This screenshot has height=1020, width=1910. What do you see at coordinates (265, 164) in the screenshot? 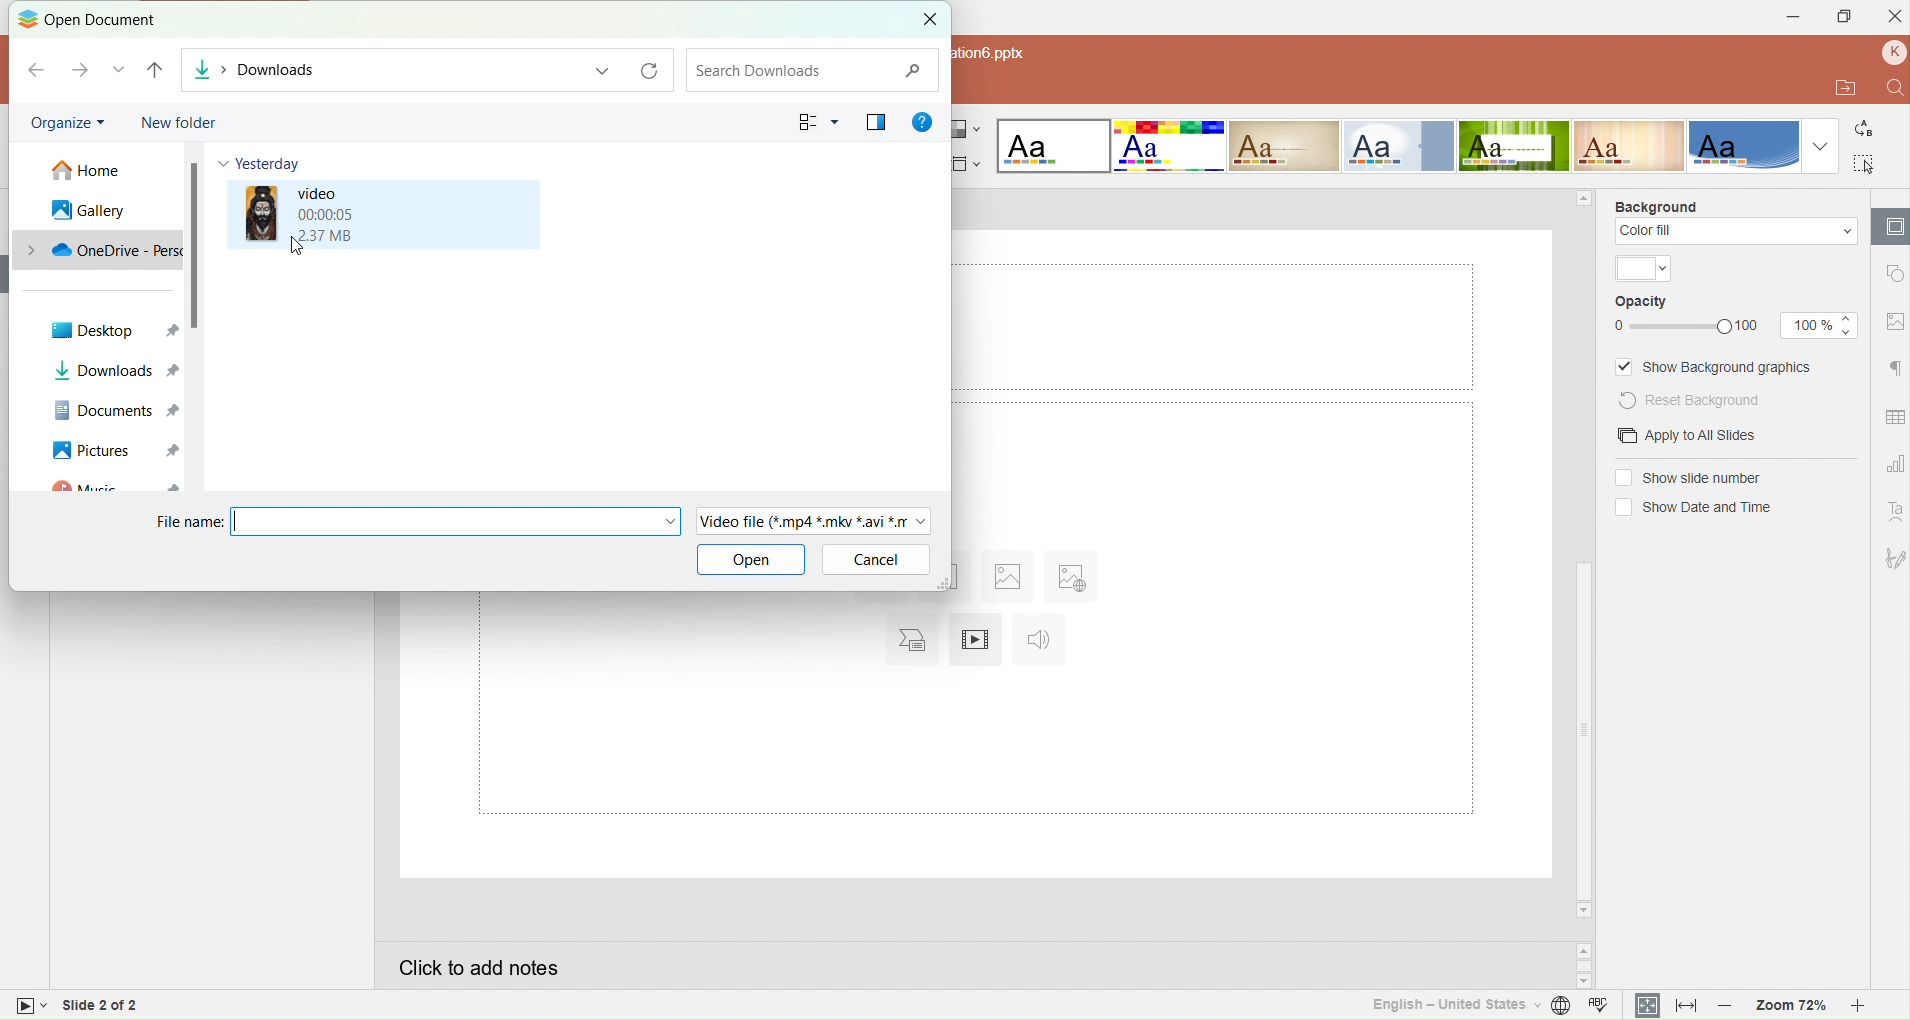
I see `Yesterday` at bounding box center [265, 164].